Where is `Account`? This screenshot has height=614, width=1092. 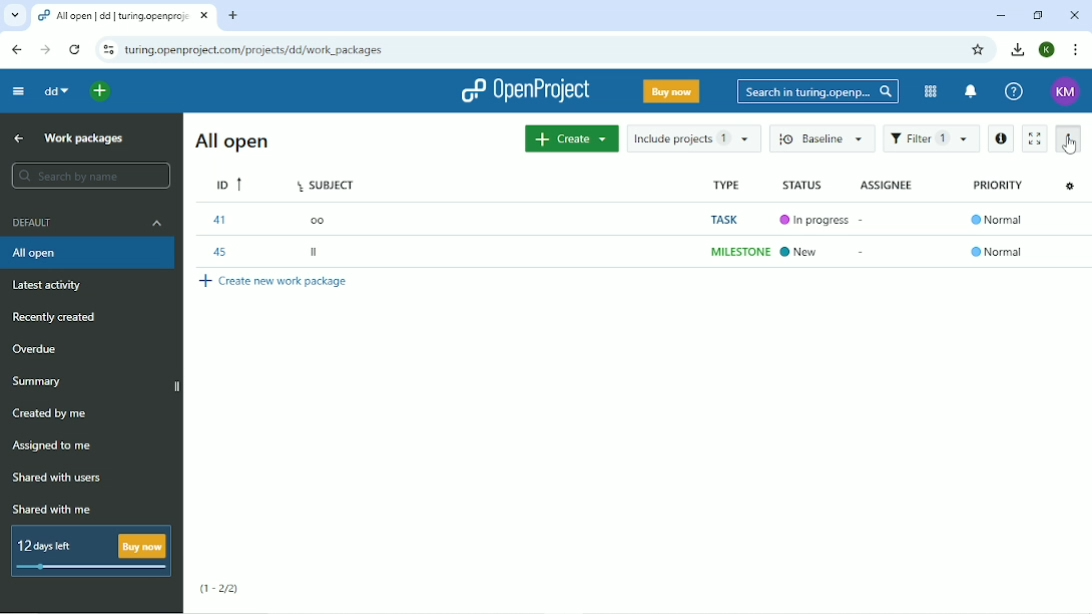 Account is located at coordinates (1067, 93).